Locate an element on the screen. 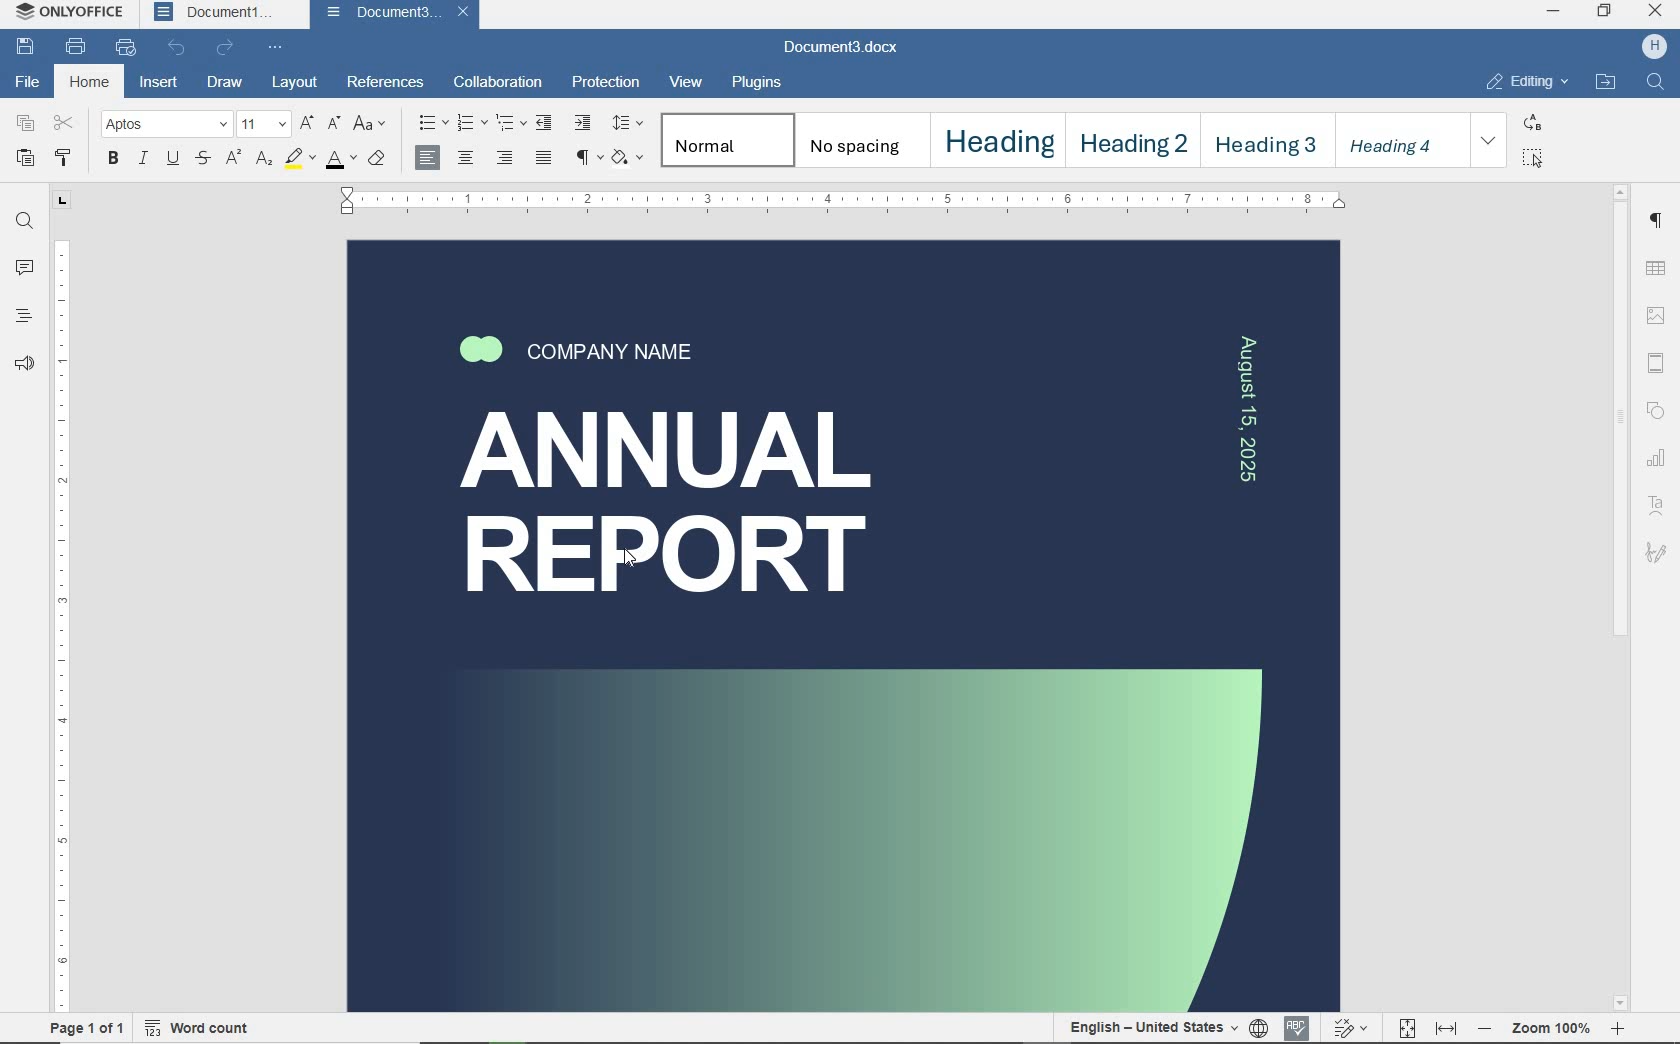  print is located at coordinates (77, 47).